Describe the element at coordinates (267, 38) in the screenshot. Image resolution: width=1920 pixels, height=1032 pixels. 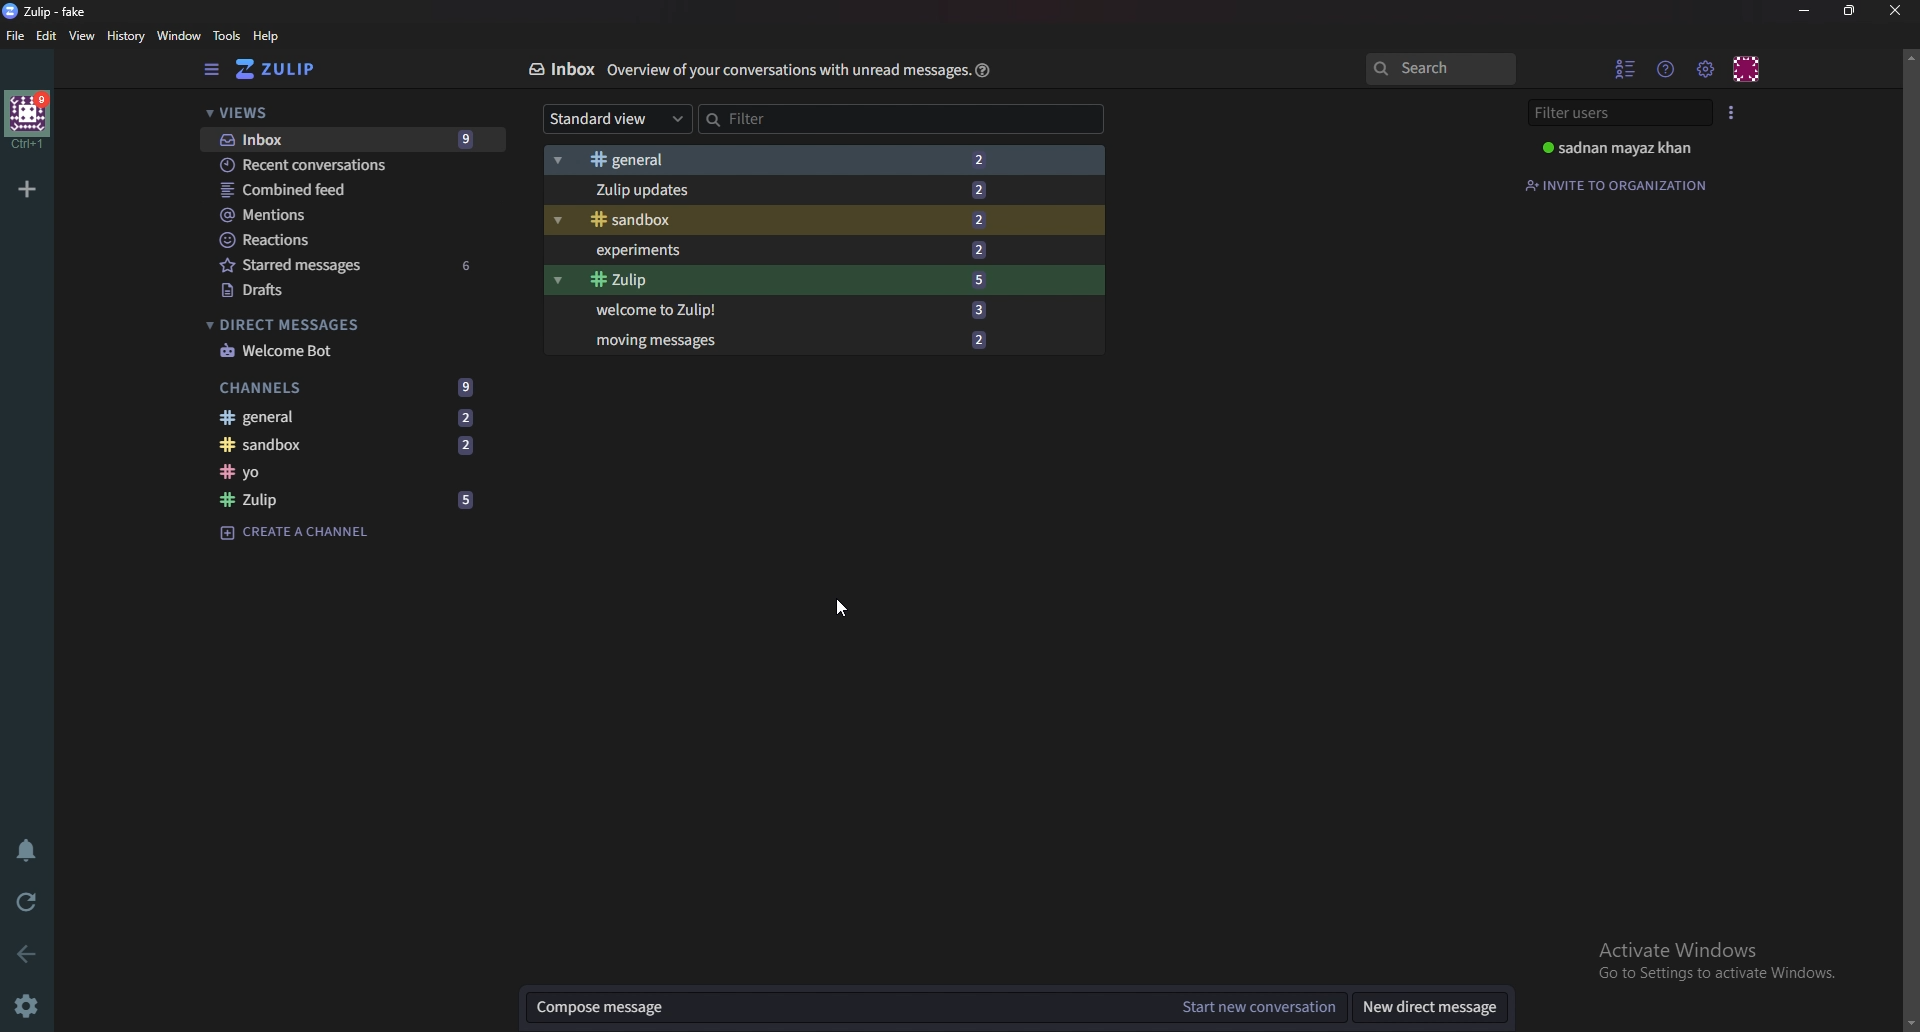
I see `help` at that location.